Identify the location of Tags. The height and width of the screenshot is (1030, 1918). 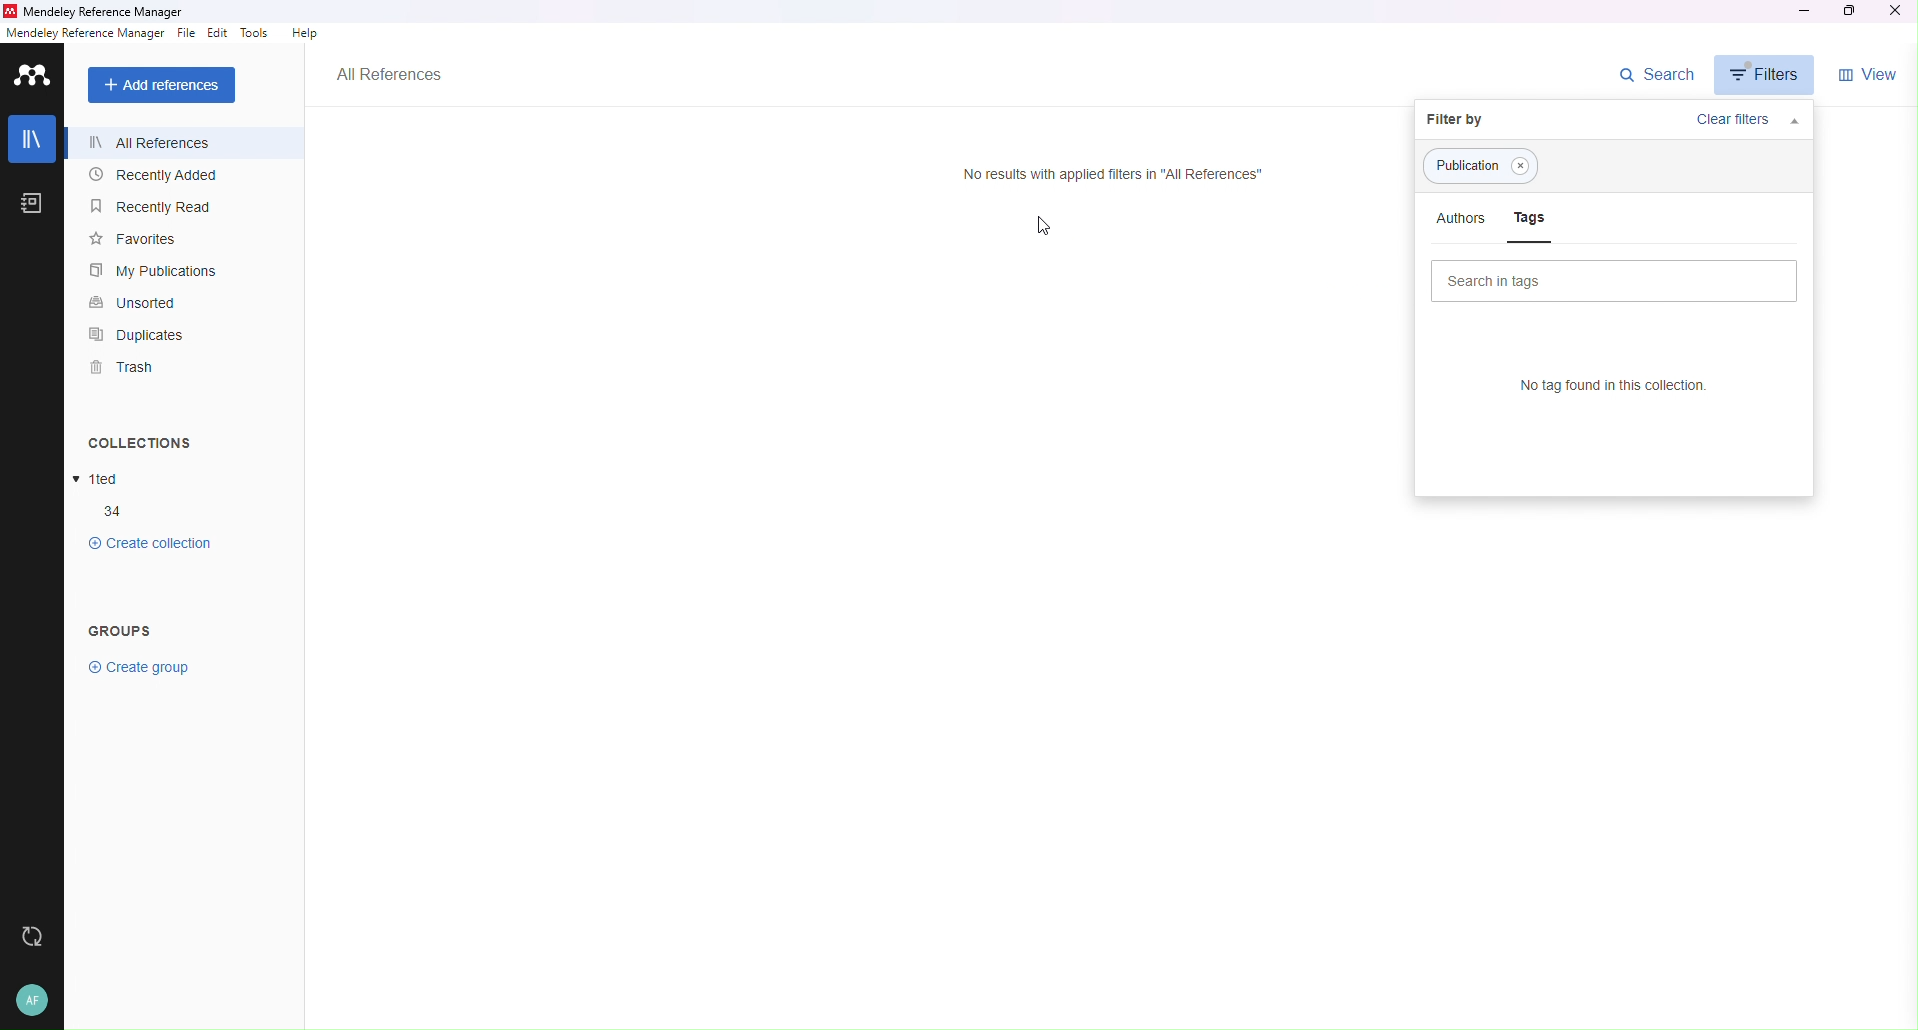
(1532, 224).